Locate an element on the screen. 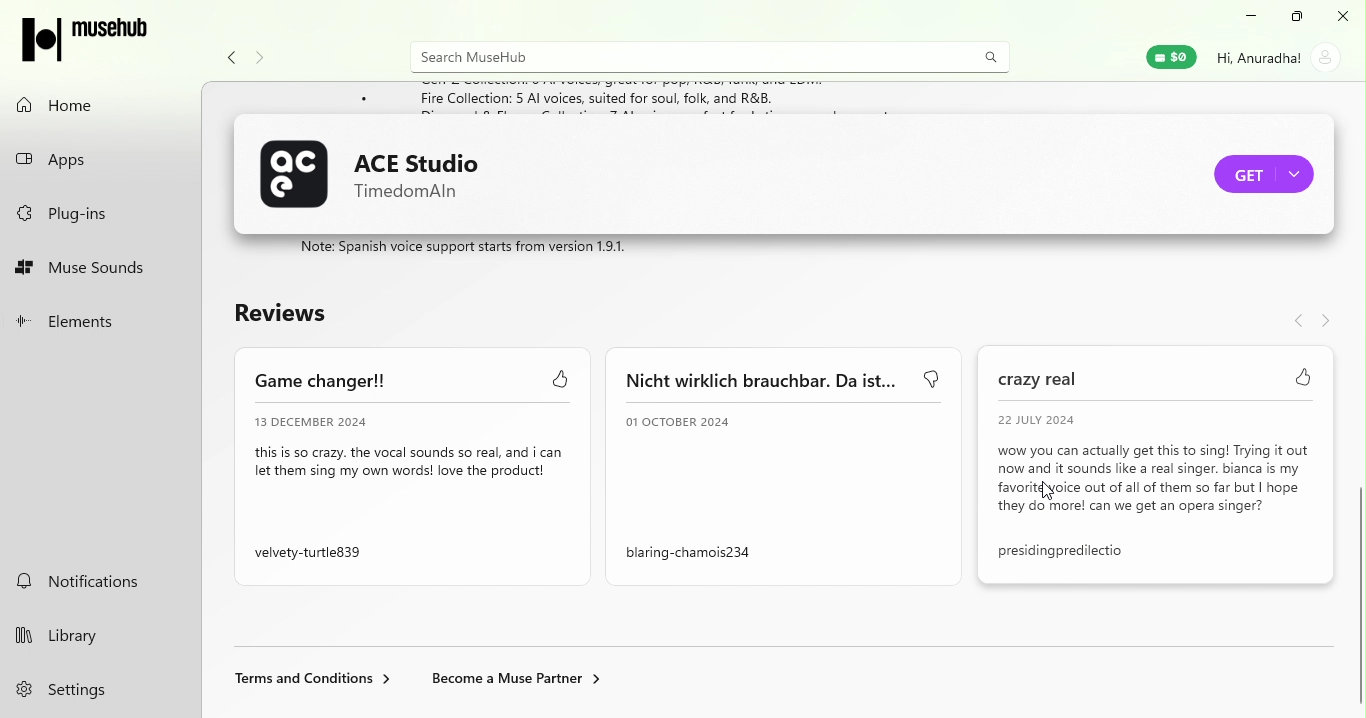 This screenshot has width=1366, height=718. plug-ins is located at coordinates (99, 211).